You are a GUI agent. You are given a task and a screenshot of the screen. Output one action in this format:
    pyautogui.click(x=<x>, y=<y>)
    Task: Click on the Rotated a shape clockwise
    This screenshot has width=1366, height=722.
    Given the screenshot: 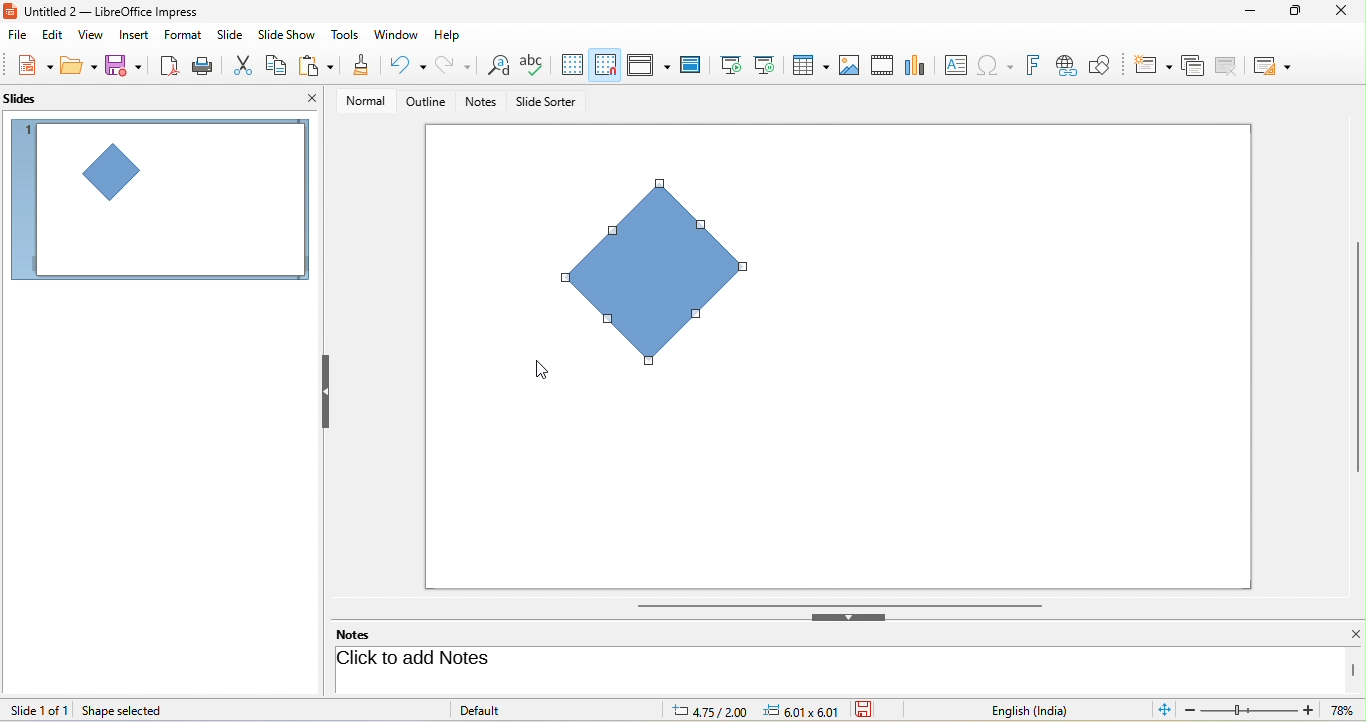 What is the action you would take?
    pyautogui.click(x=671, y=279)
    